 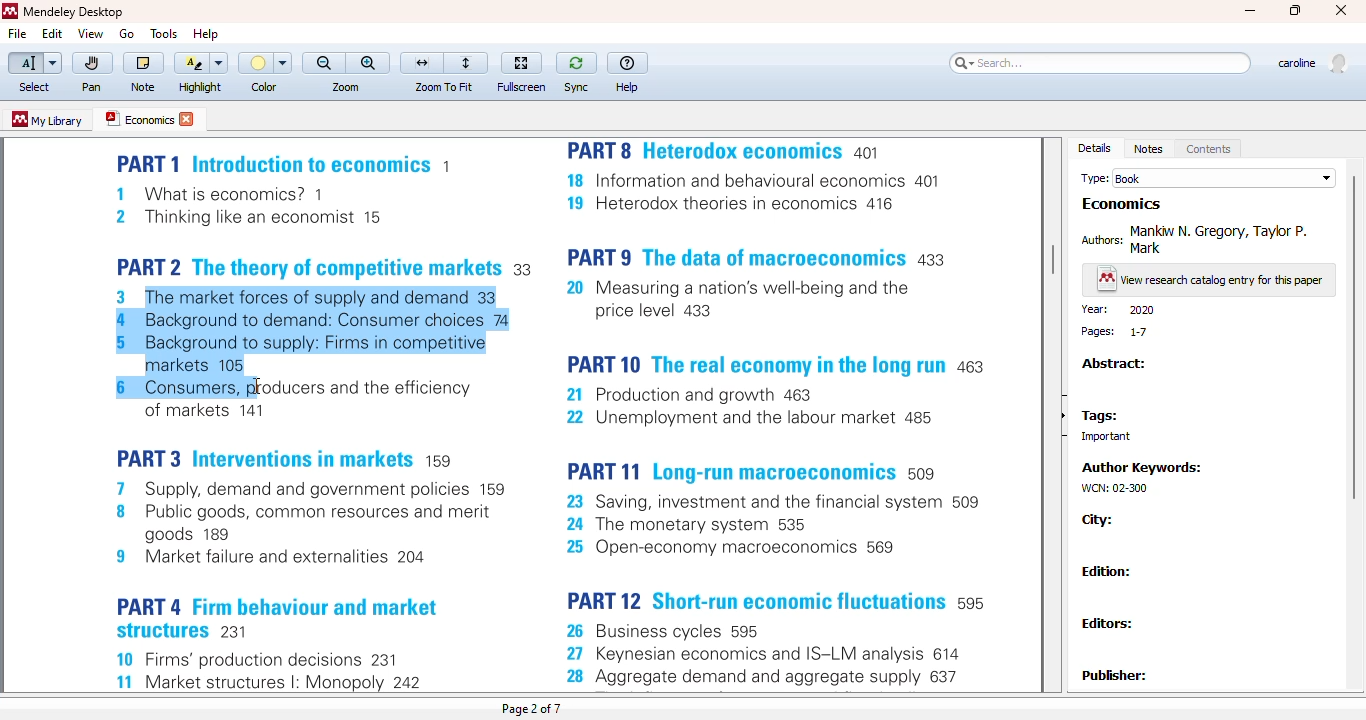 I want to click on type: book, so click(x=1208, y=178).